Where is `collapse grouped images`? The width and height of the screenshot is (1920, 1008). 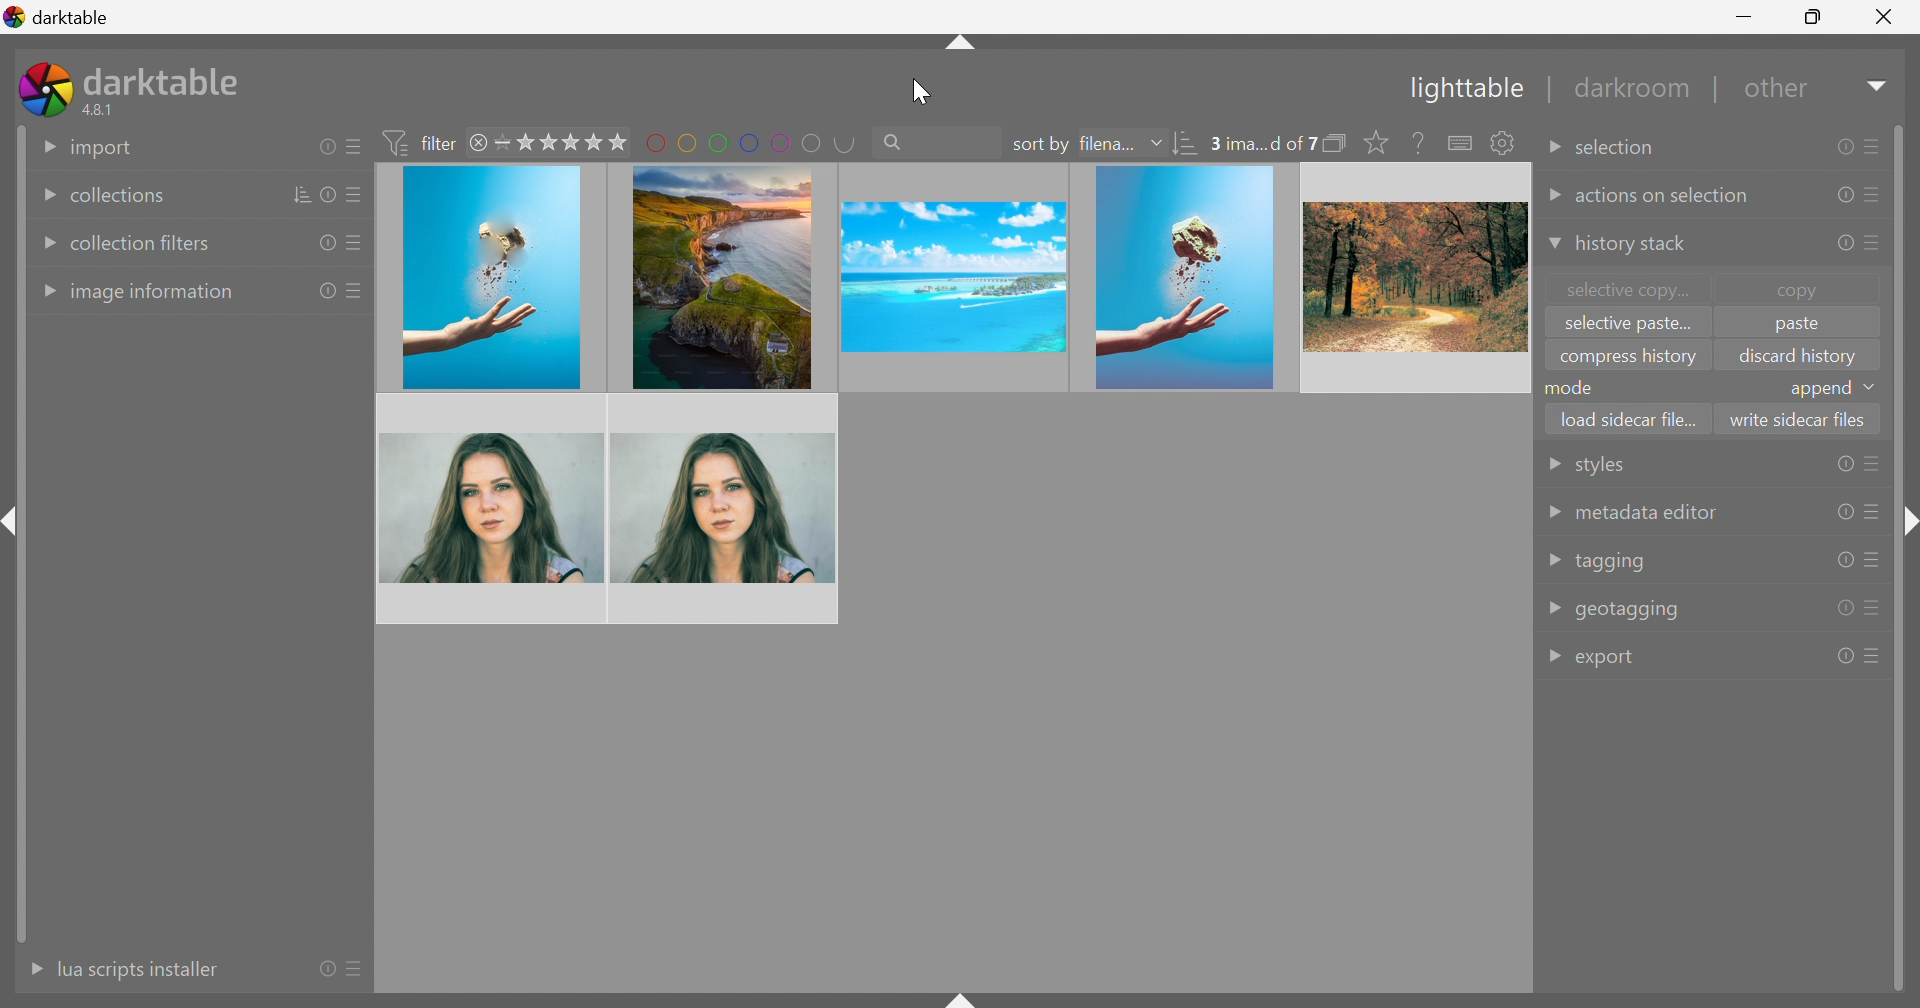
collapse grouped images is located at coordinates (1336, 143).